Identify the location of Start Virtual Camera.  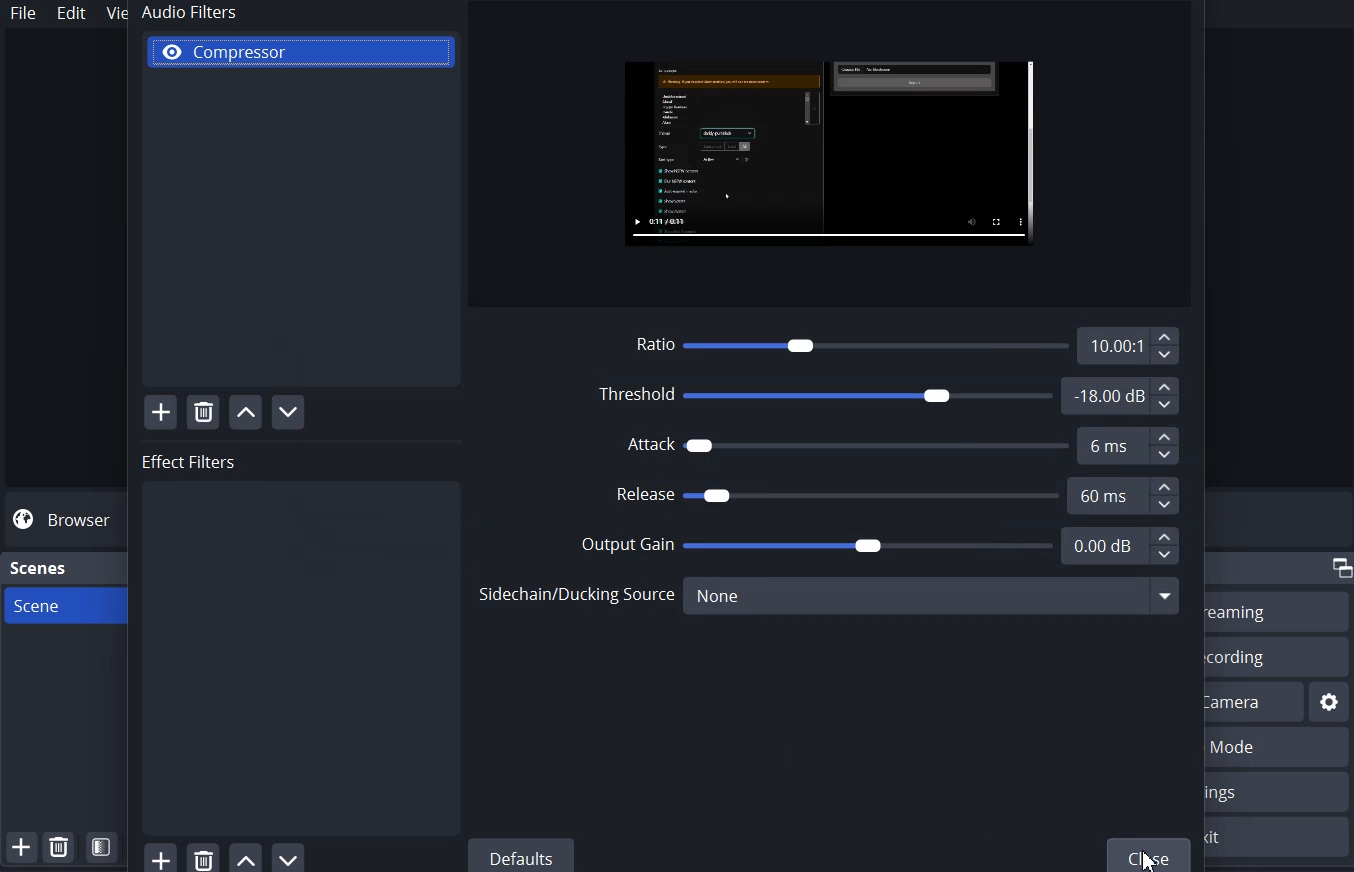
(1255, 701).